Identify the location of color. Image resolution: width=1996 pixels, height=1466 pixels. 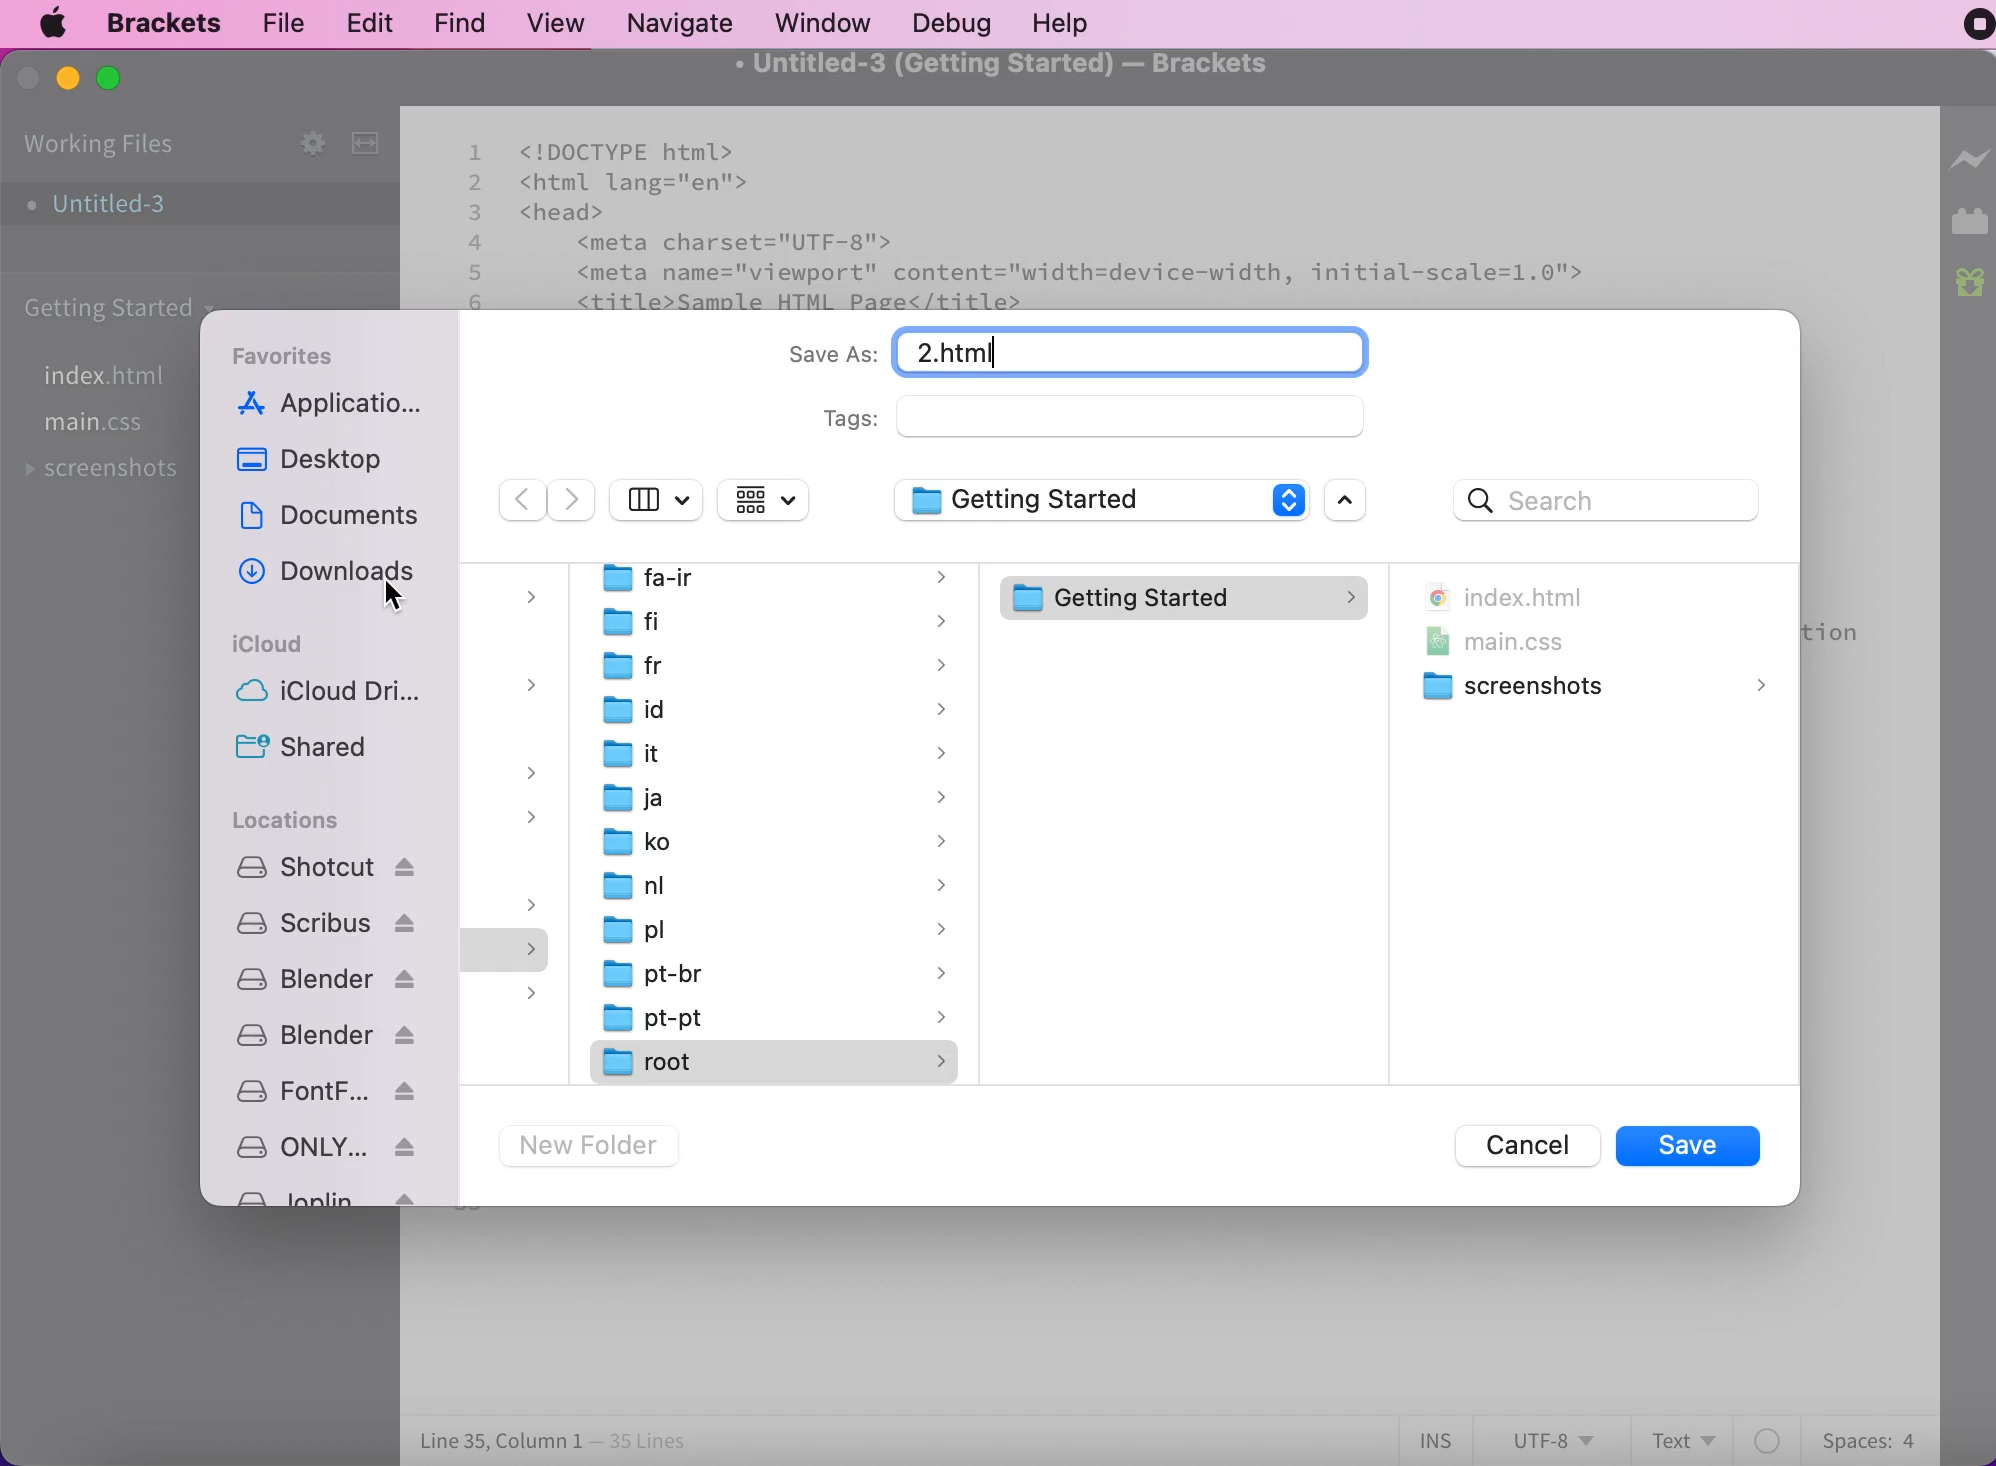
(1768, 1437).